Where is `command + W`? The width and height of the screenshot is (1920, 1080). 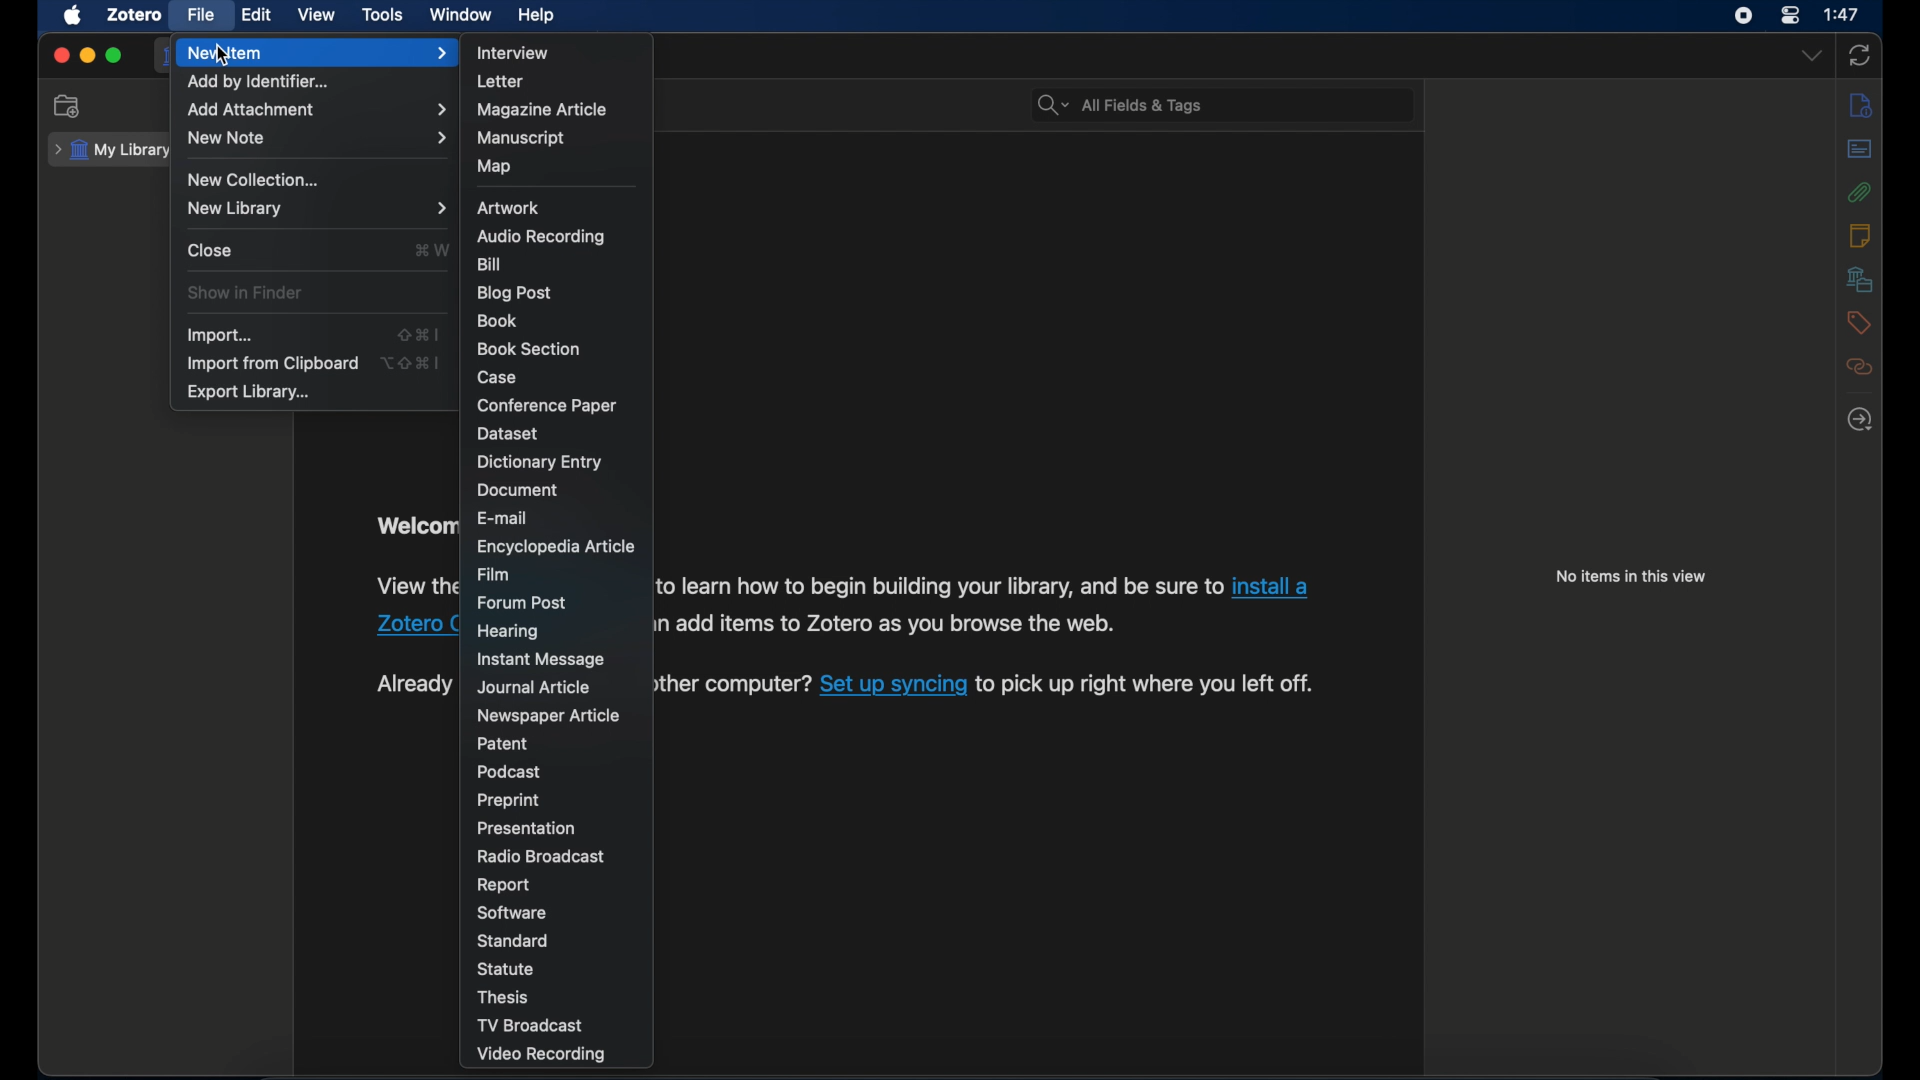
command + W is located at coordinates (432, 249).